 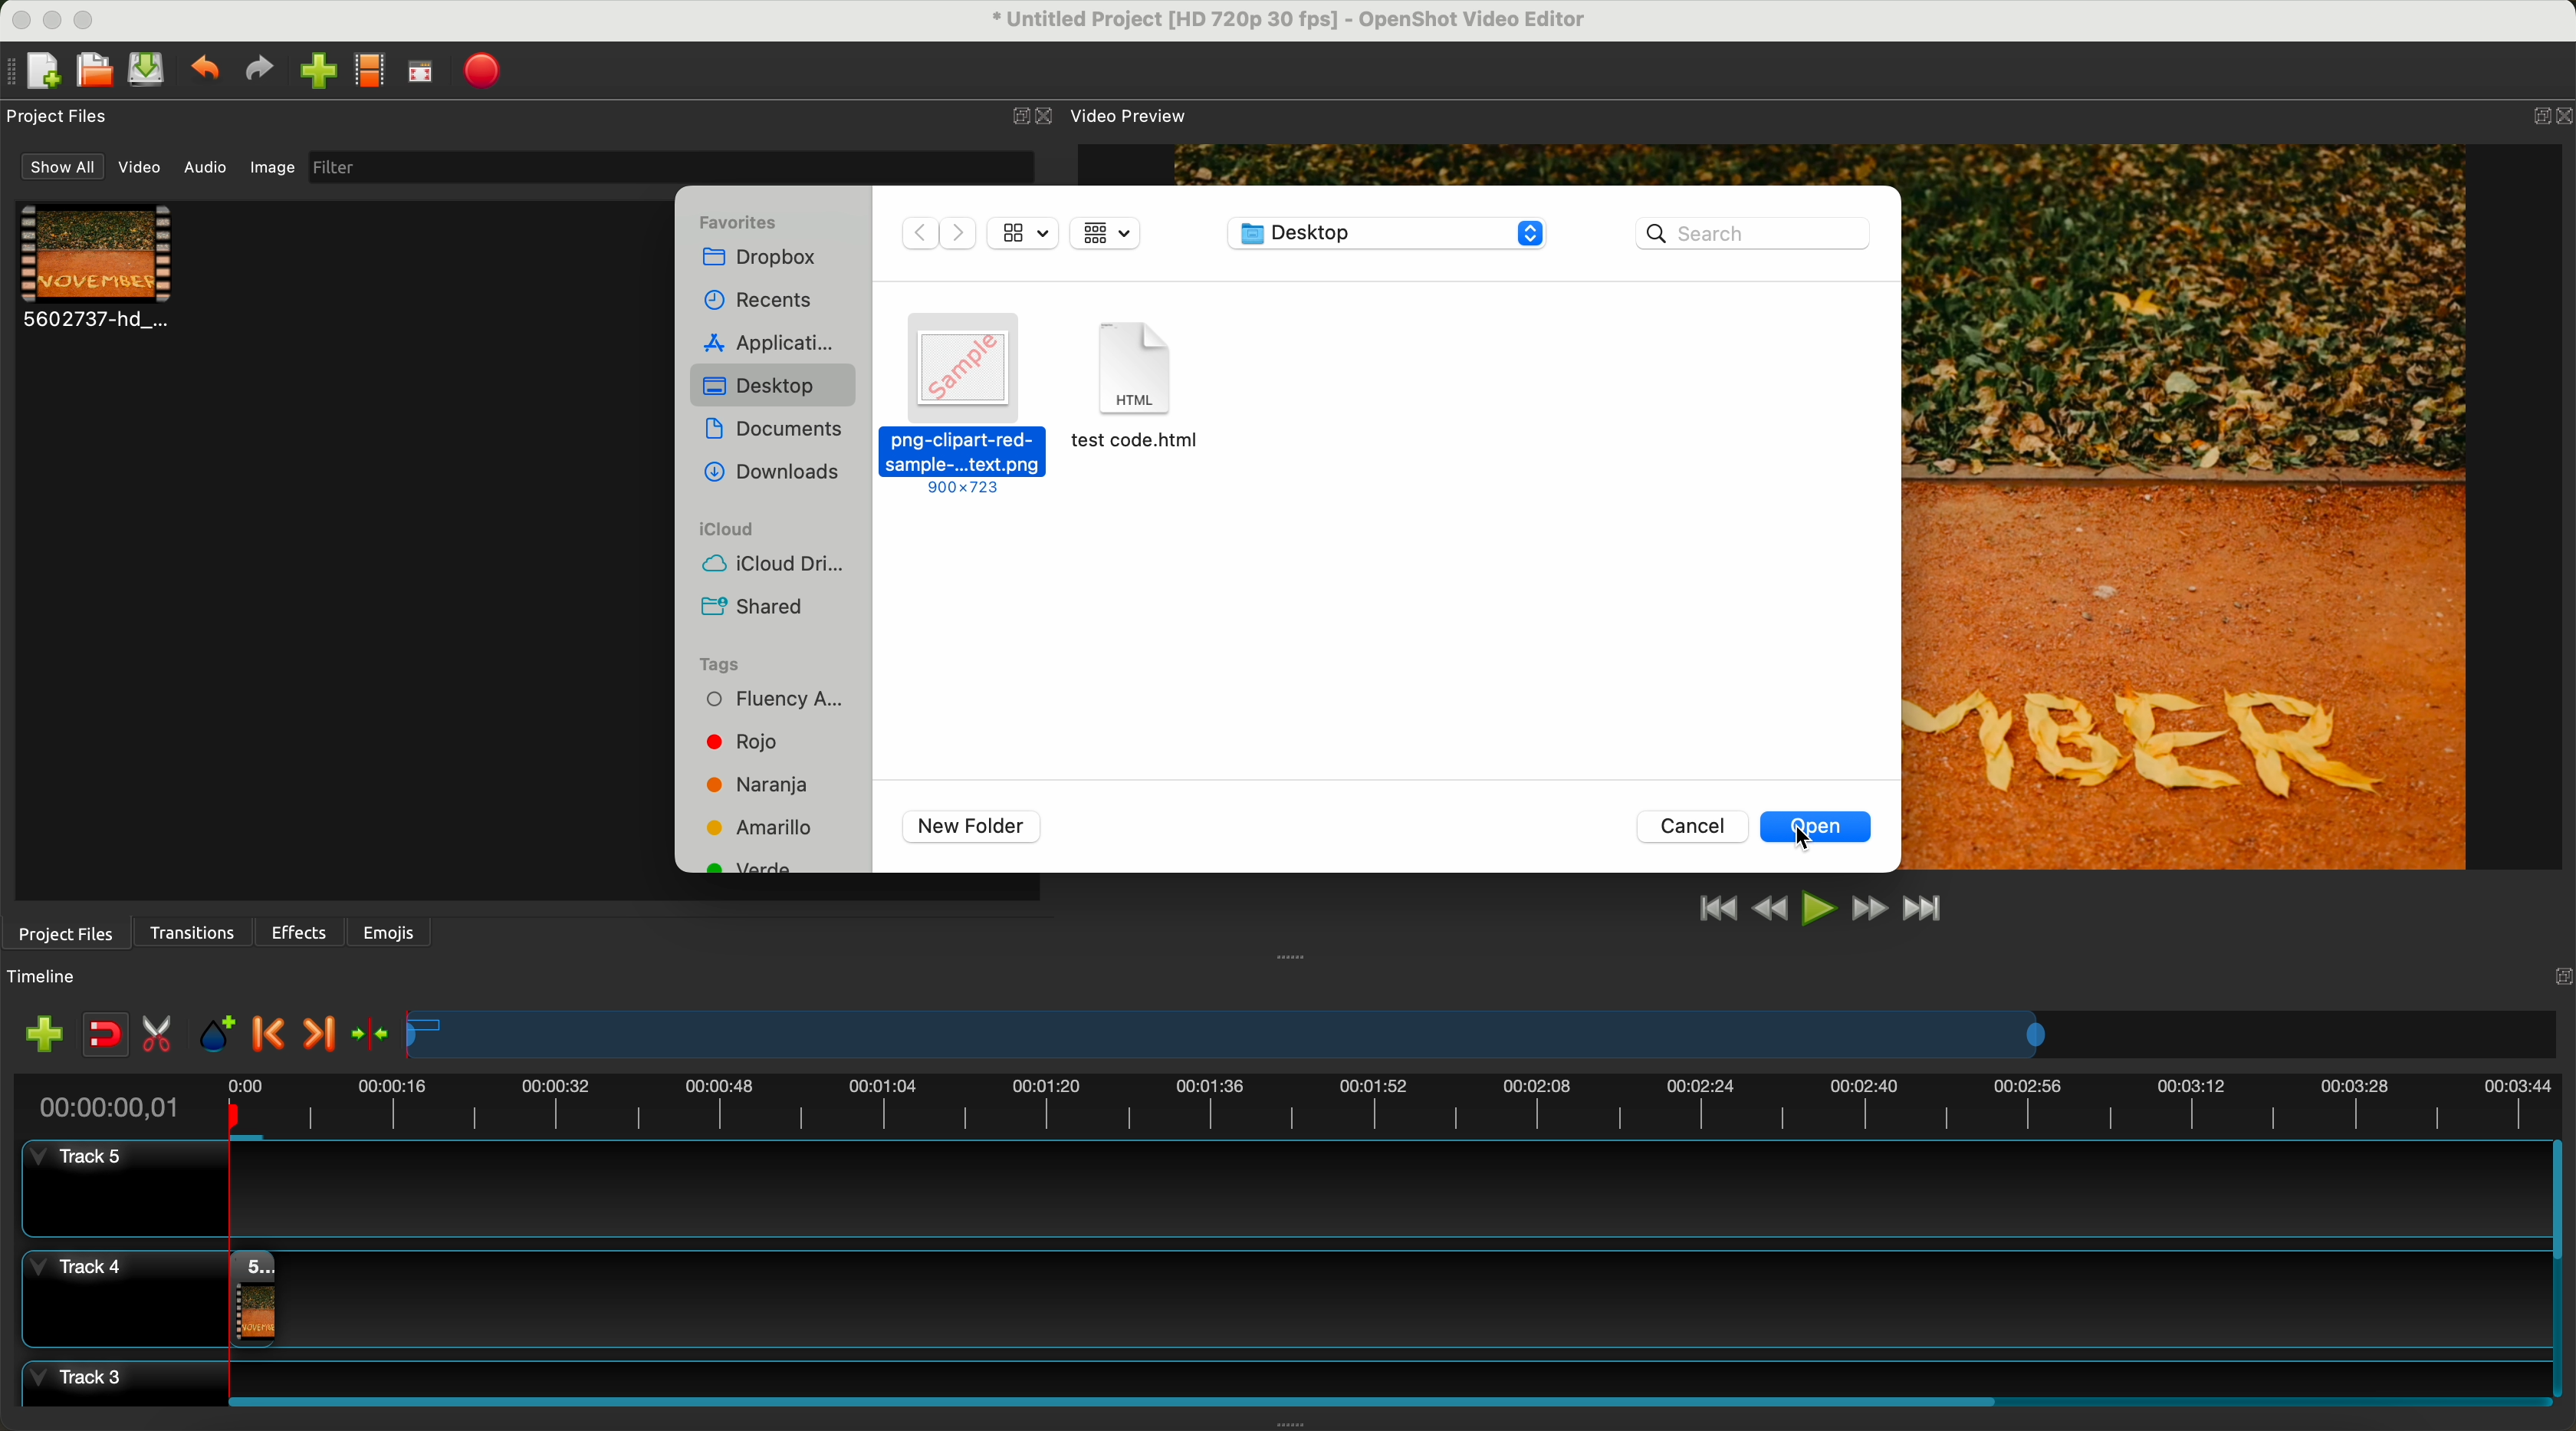 What do you see at coordinates (1718, 910) in the screenshot?
I see `jump to start` at bounding box center [1718, 910].